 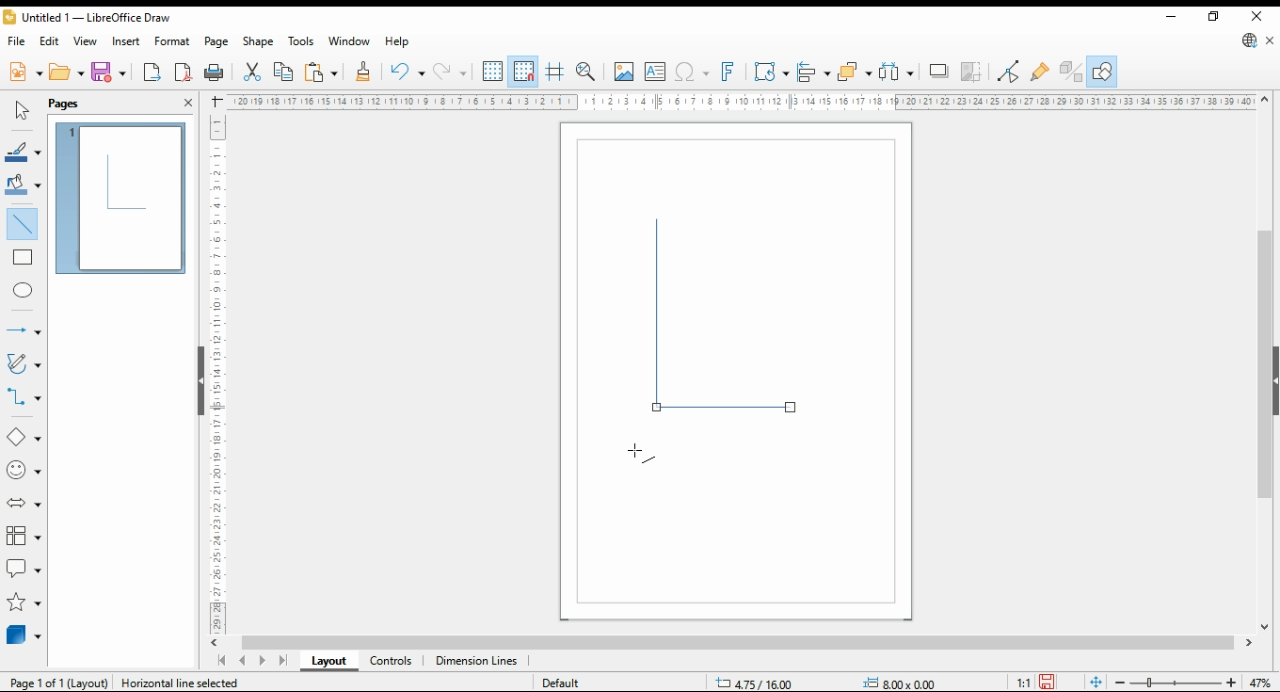 What do you see at coordinates (1262, 683) in the screenshot?
I see `zoom factor` at bounding box center [1262, 683].